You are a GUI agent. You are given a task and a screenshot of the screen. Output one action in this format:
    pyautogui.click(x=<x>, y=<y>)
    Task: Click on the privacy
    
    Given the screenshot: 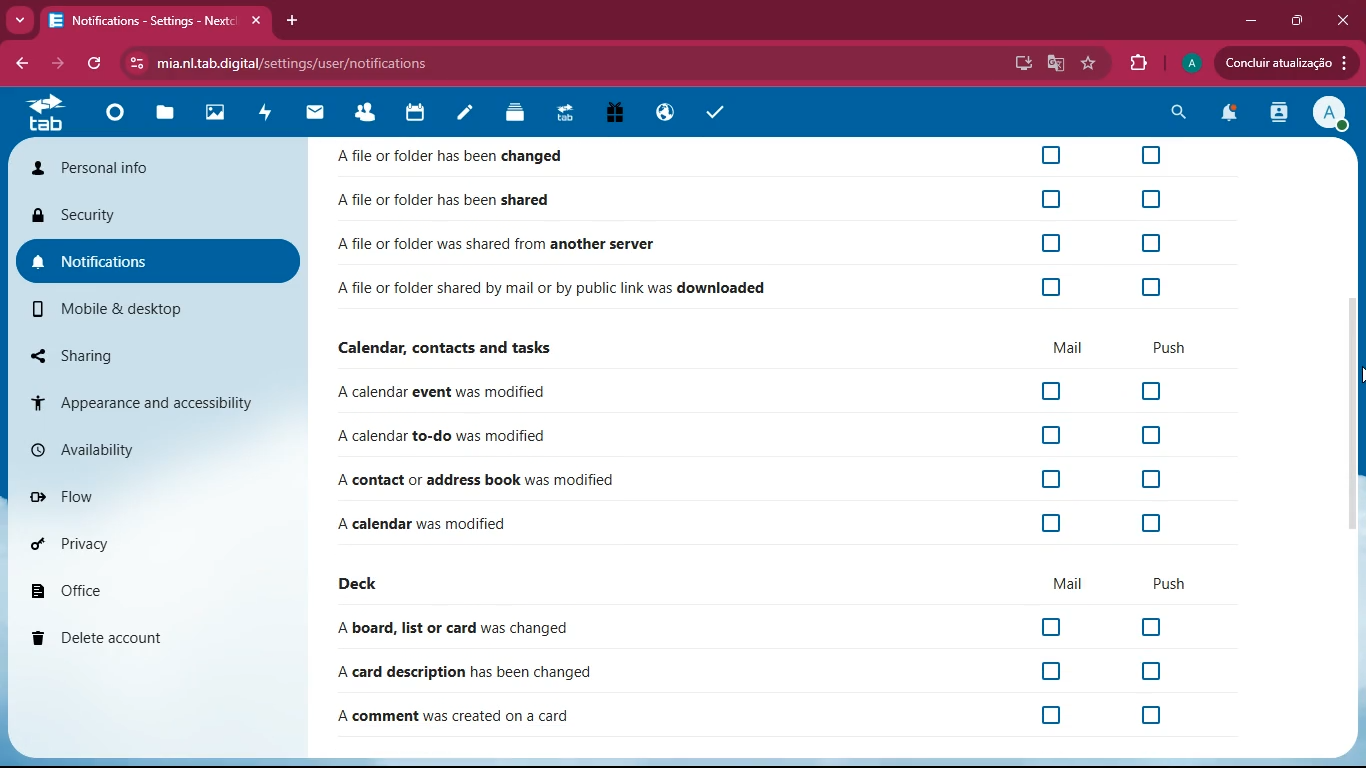 What is the action you would take?
    pyautogui.click(x=137, y=545)
    